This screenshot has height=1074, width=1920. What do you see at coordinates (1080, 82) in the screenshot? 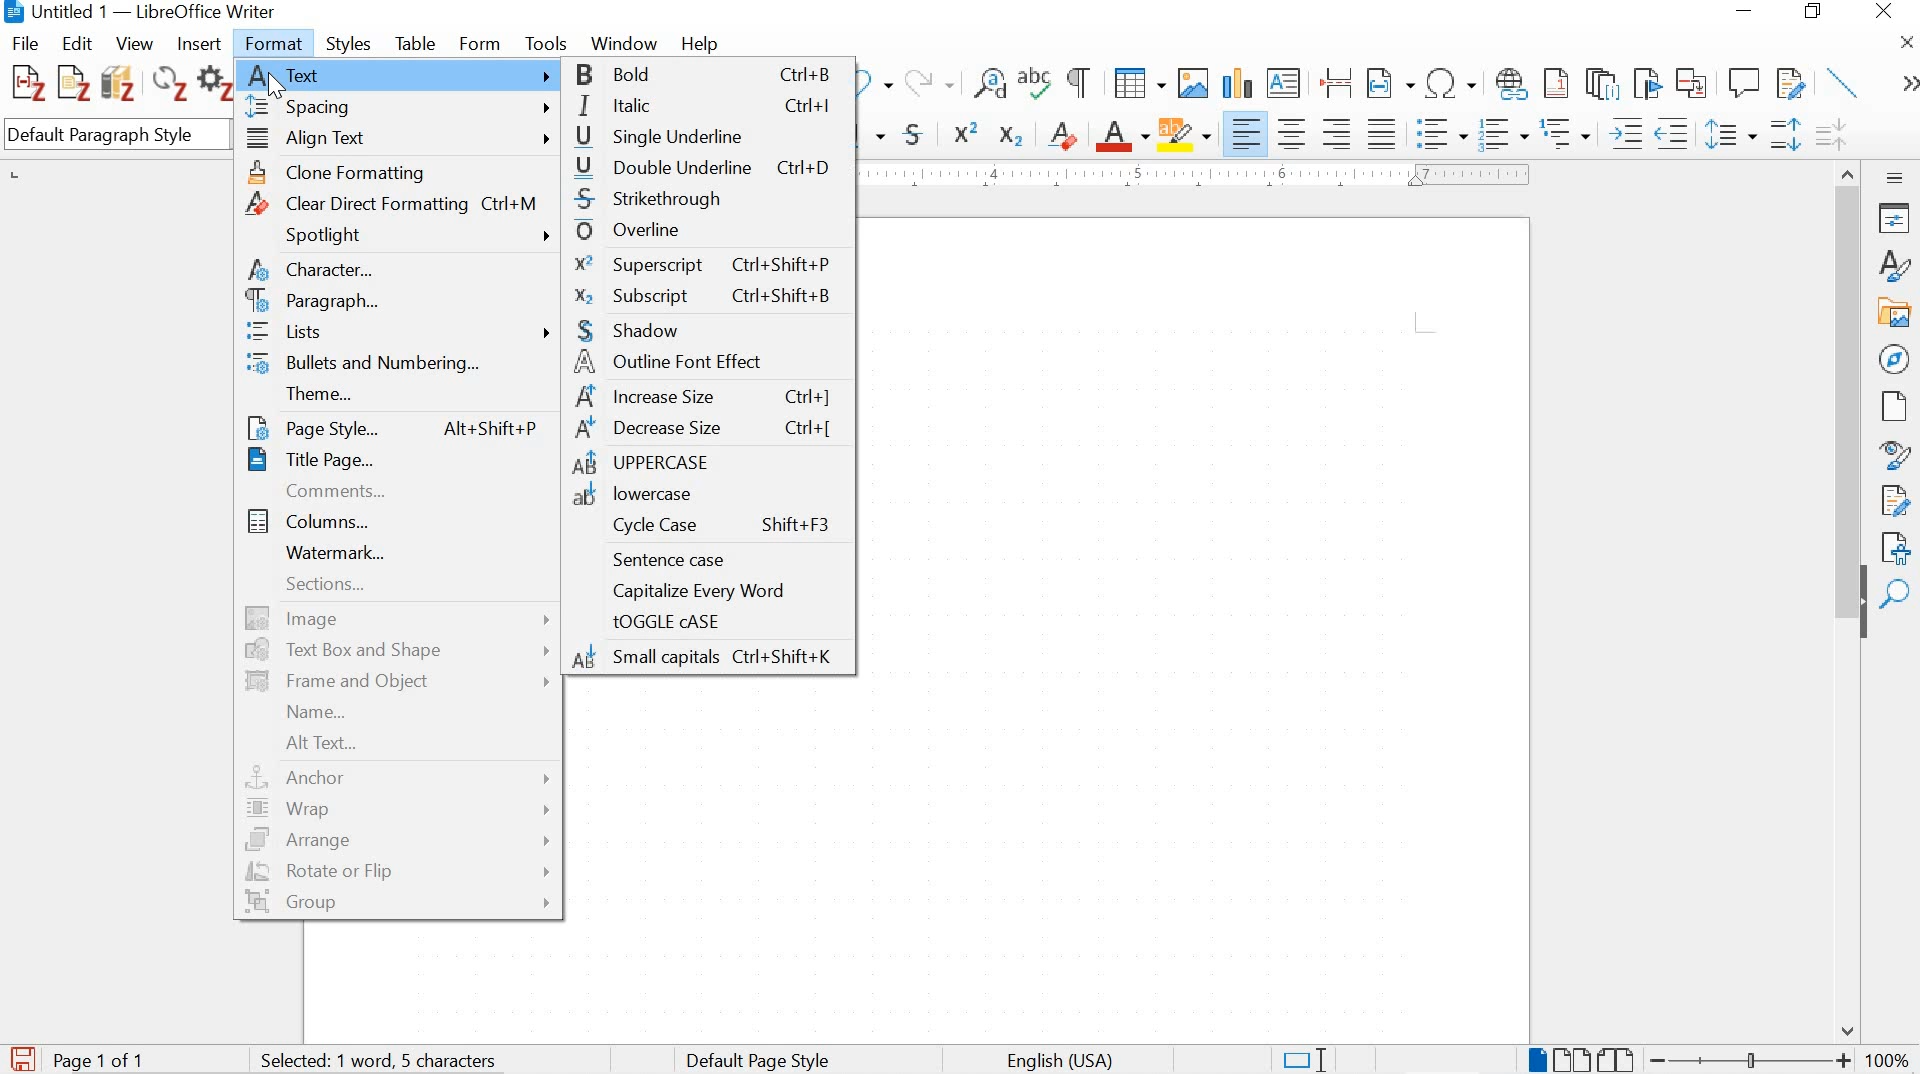
I see `toggle formatting marks` at bounding box center [1080, 82].